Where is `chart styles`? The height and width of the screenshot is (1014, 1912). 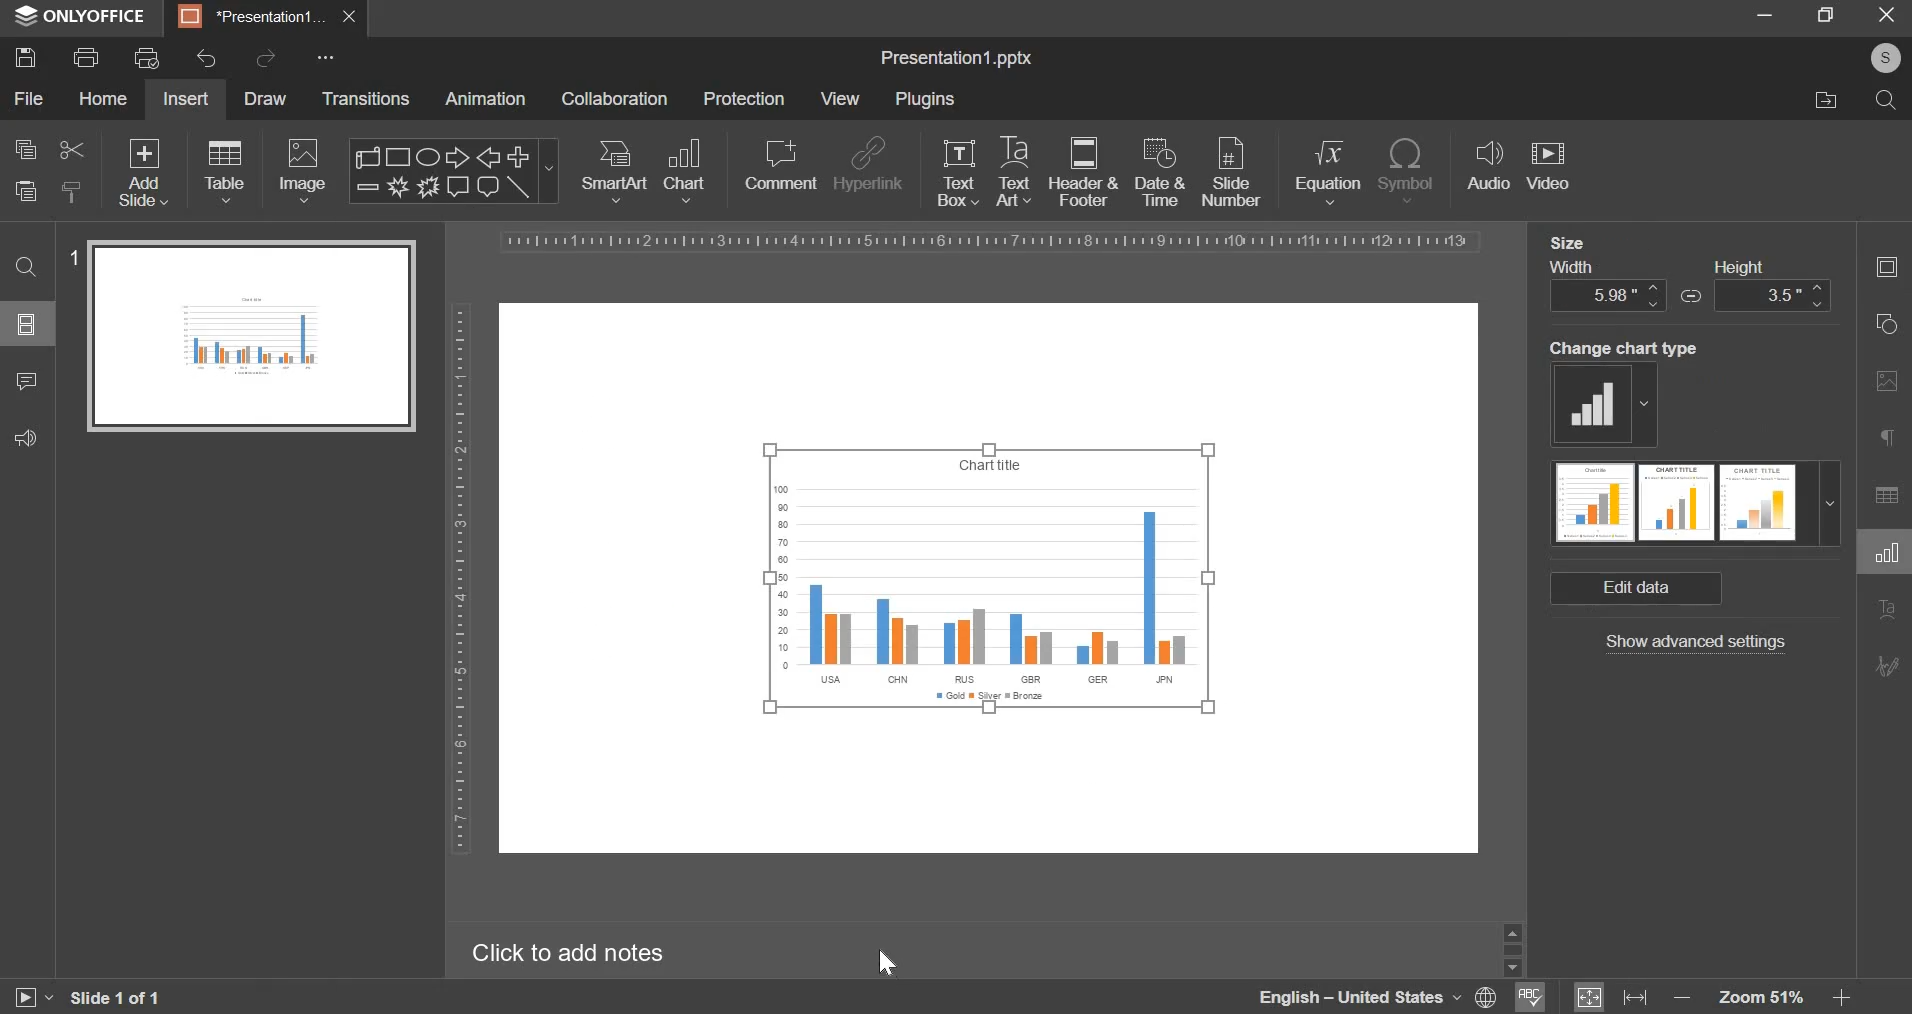
chart styles is located at coordinates (1693, 506).